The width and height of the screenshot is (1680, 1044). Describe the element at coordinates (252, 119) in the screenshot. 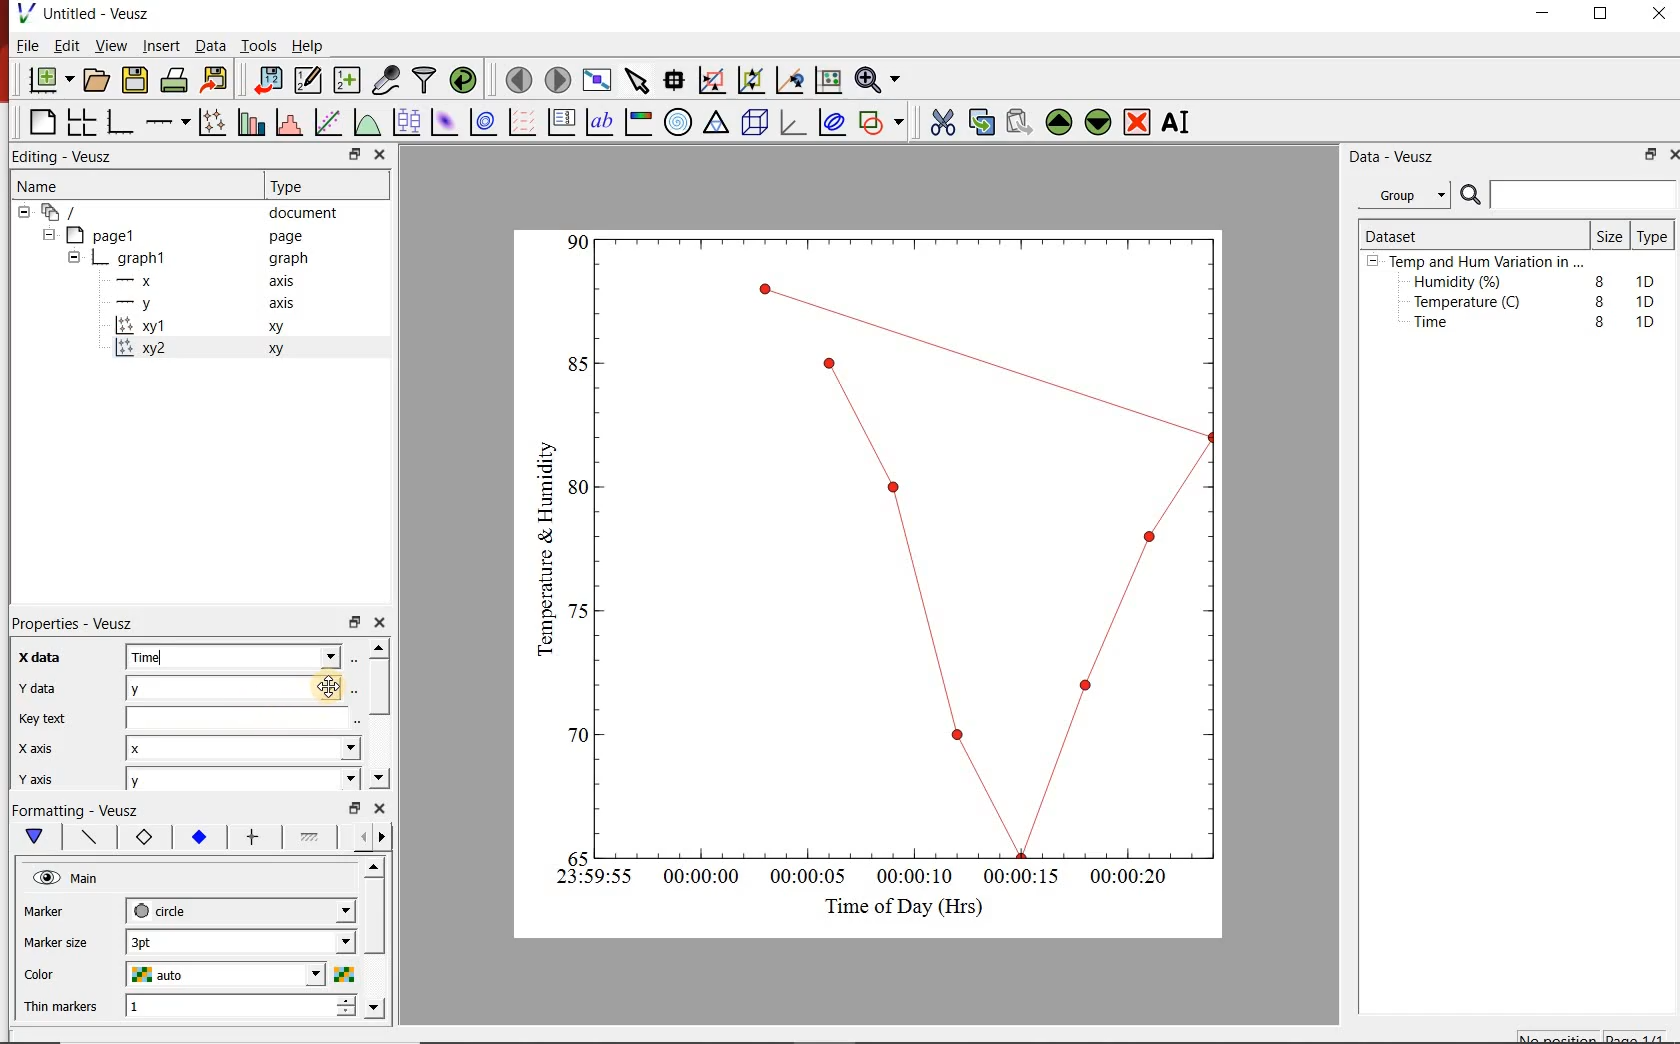

I see `plot bar charts` at that location.